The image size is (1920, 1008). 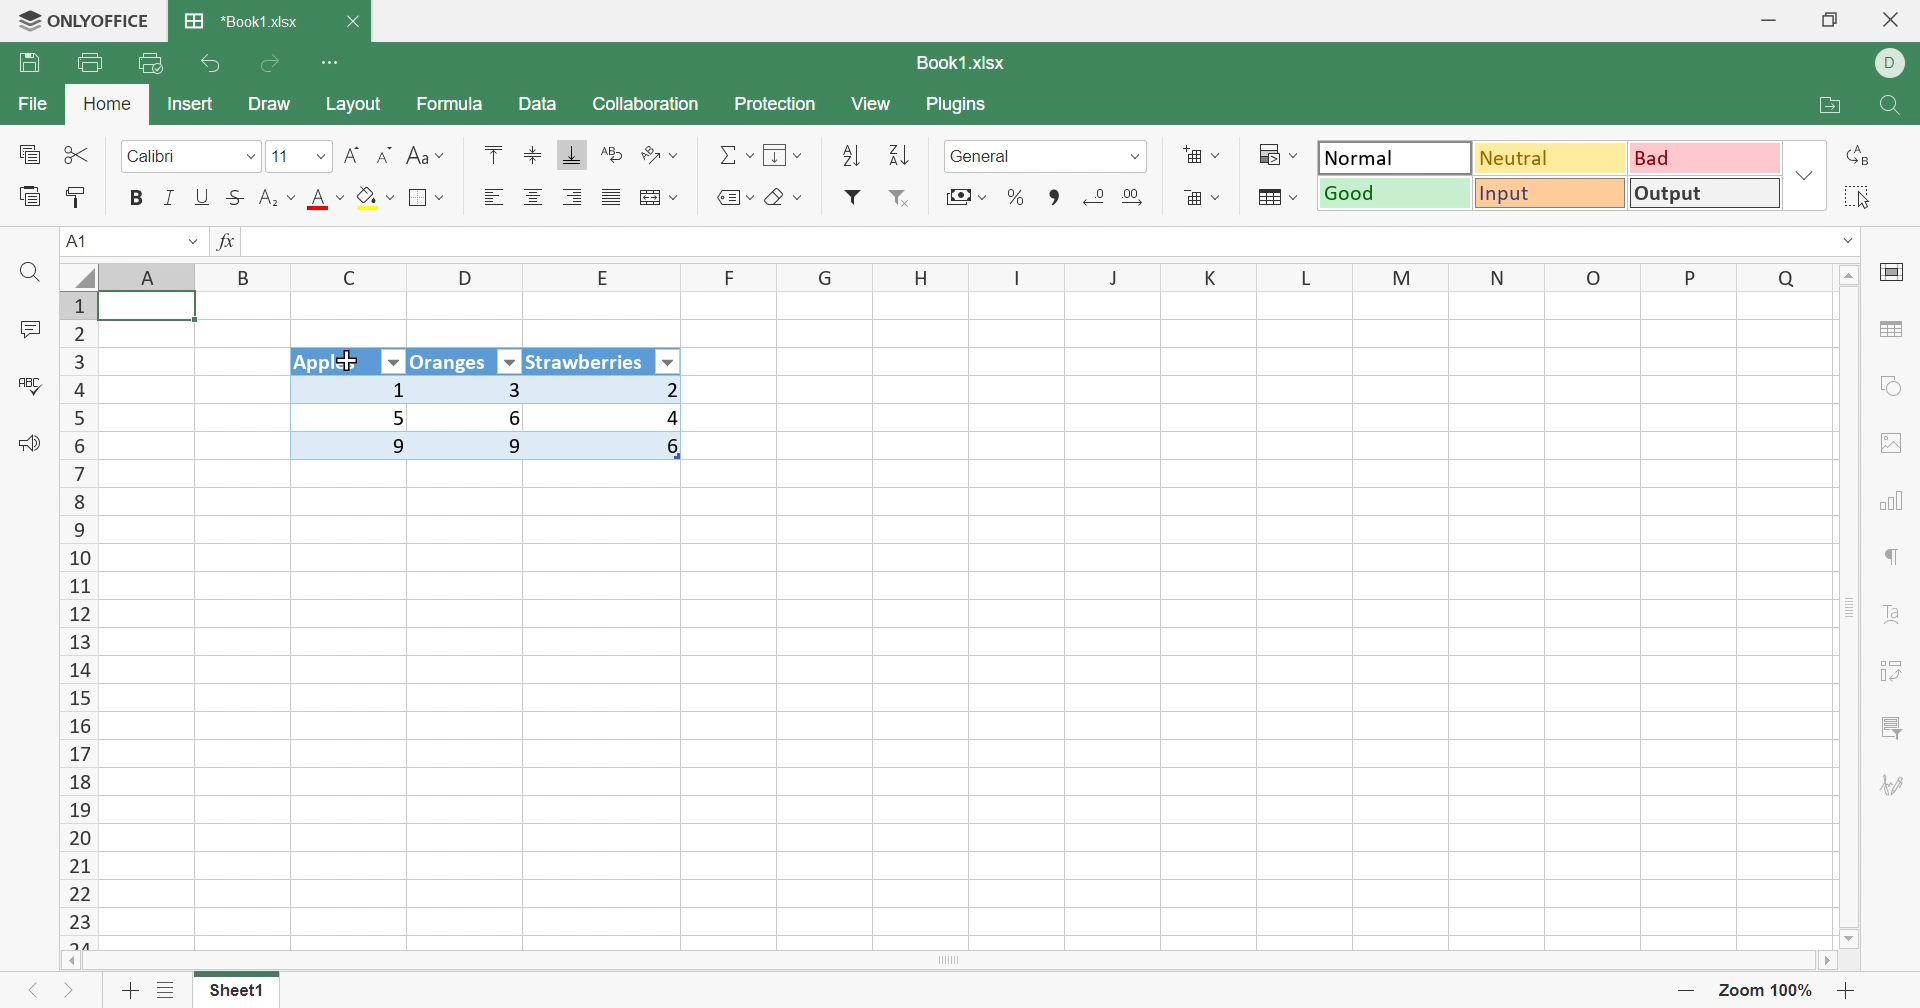 What do you see at coordinates (1212, 279) in the screenshot?
I see `K` at bounding box center [1212, 279].